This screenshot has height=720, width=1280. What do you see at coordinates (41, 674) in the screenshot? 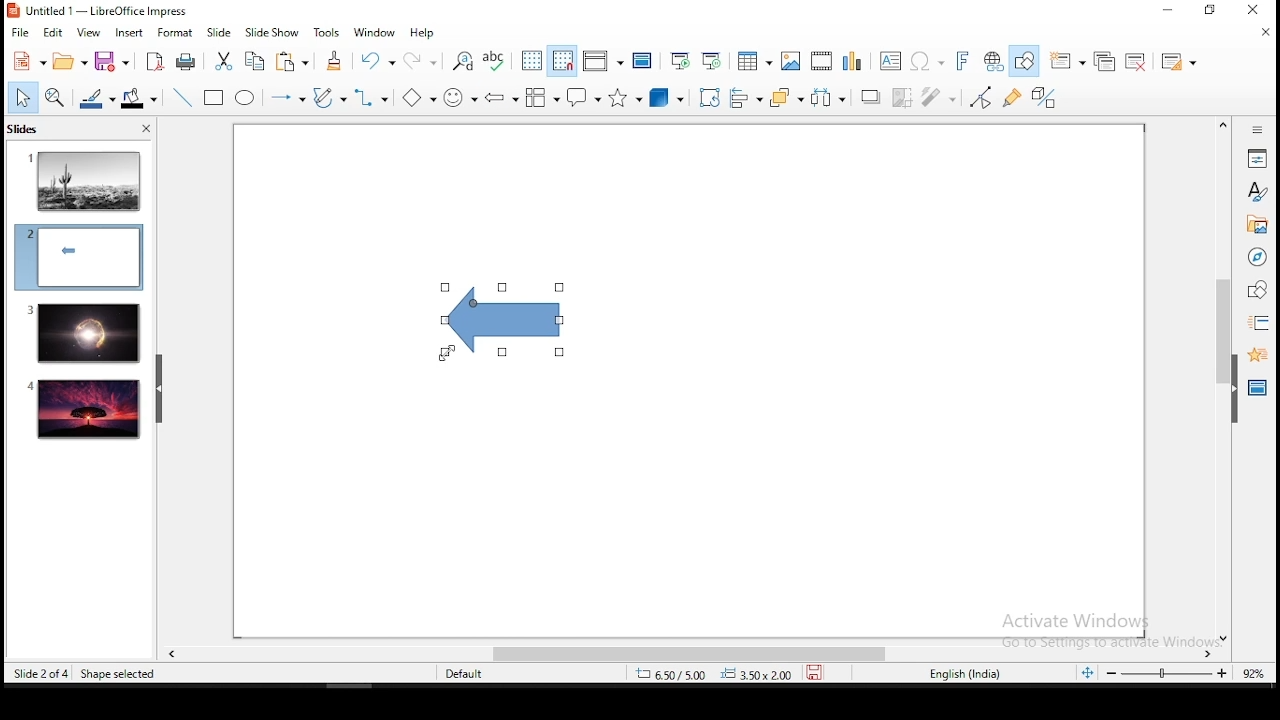
I see `slide 2 of 4` at bounding box center [41, 674].